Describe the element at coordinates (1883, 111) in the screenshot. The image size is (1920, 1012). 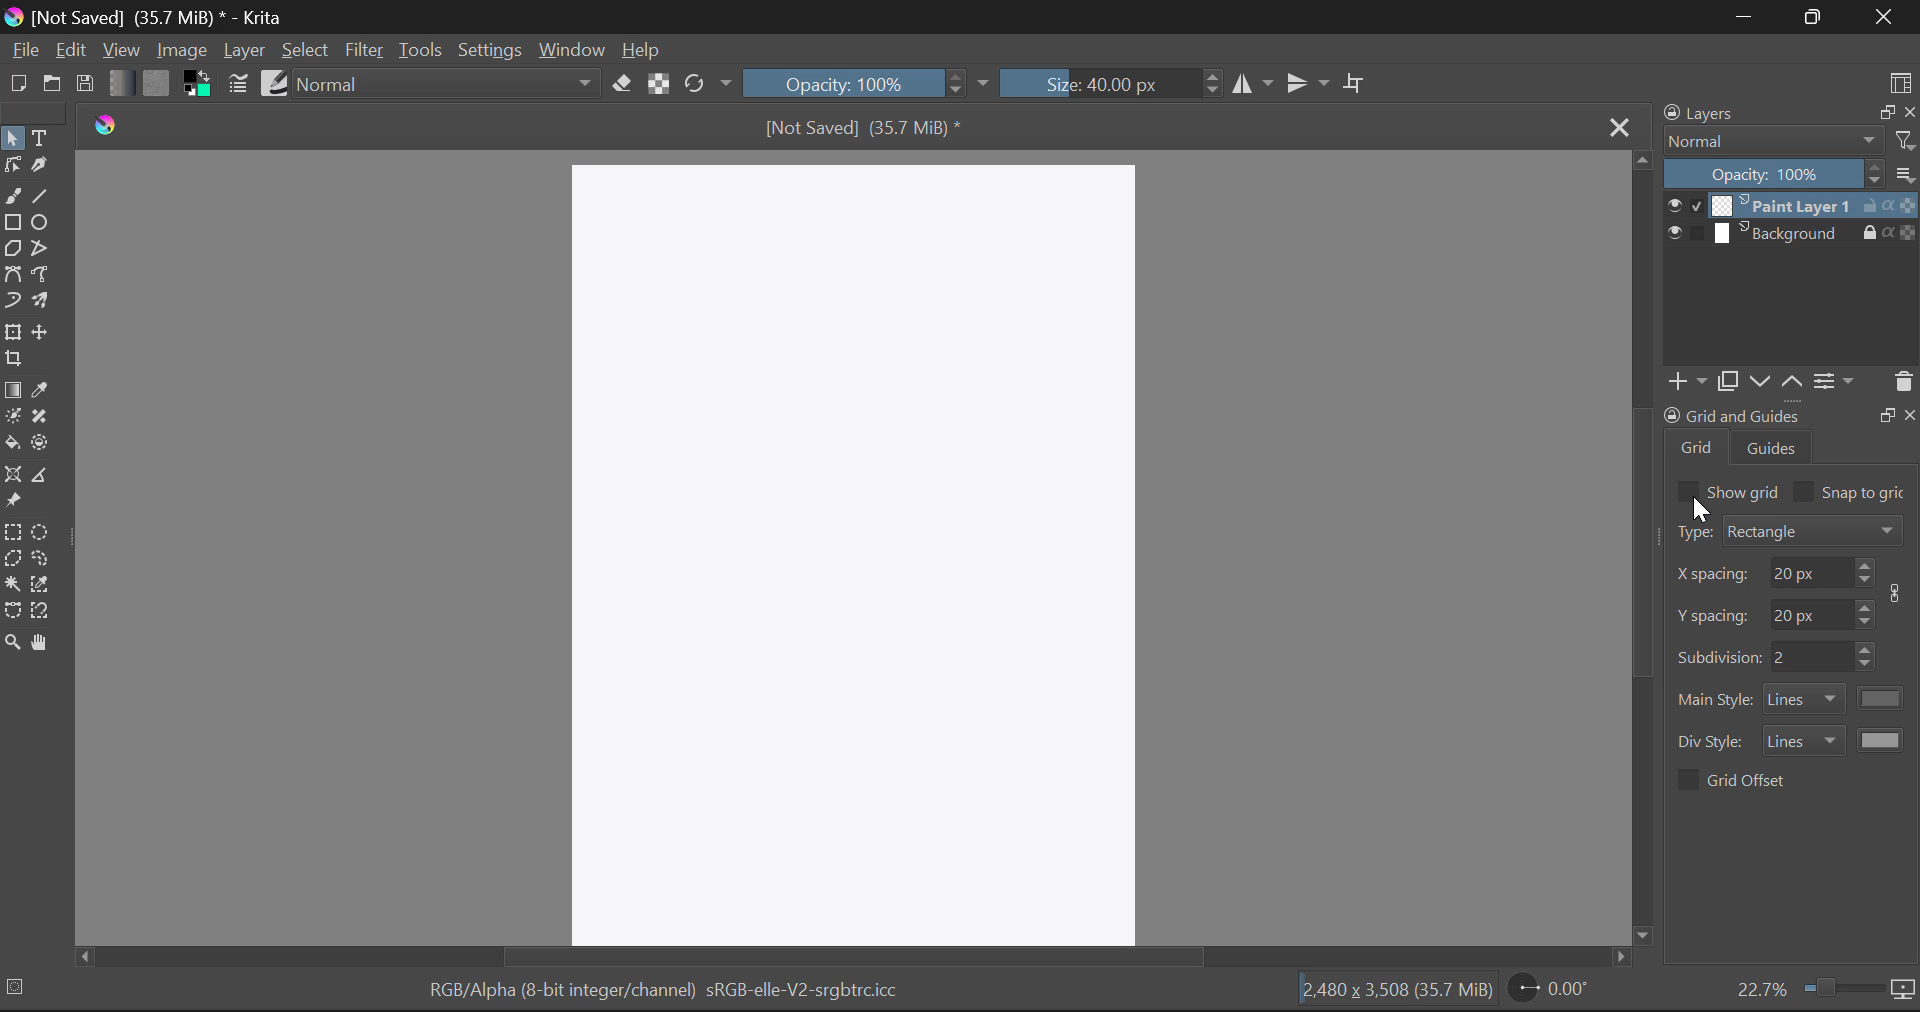
I see `copy` at that location.